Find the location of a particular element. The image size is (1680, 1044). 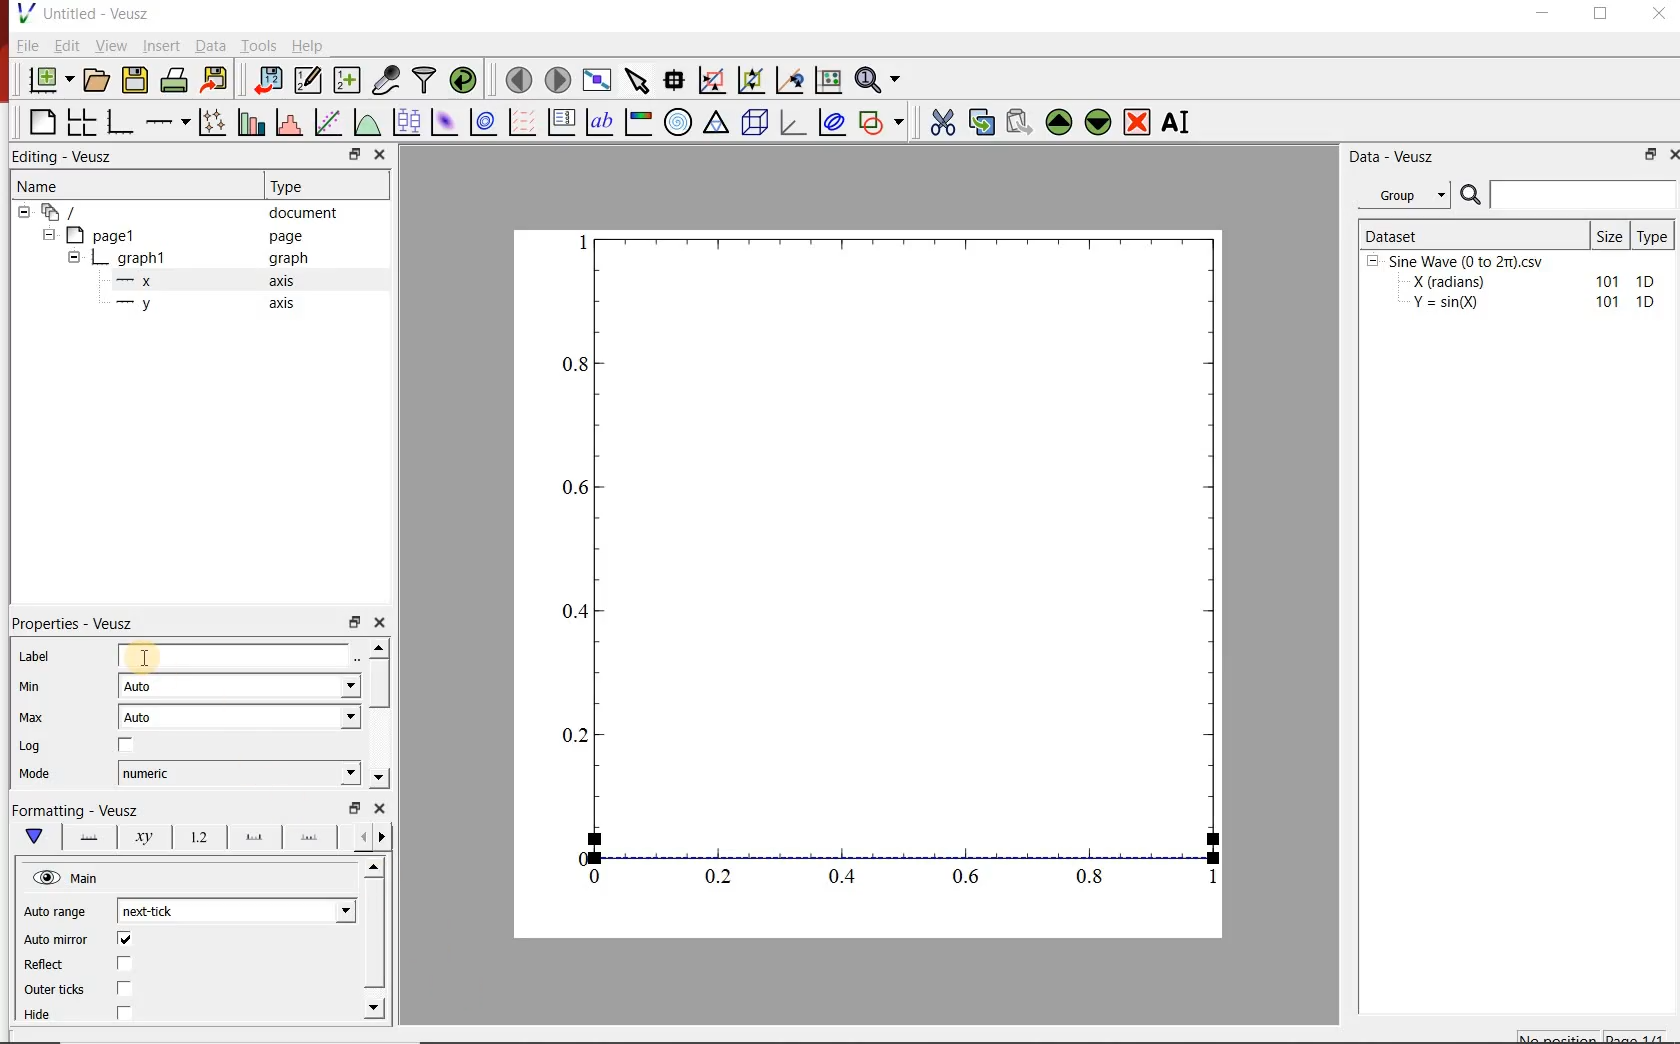

File is located at coordinates (28, 45).